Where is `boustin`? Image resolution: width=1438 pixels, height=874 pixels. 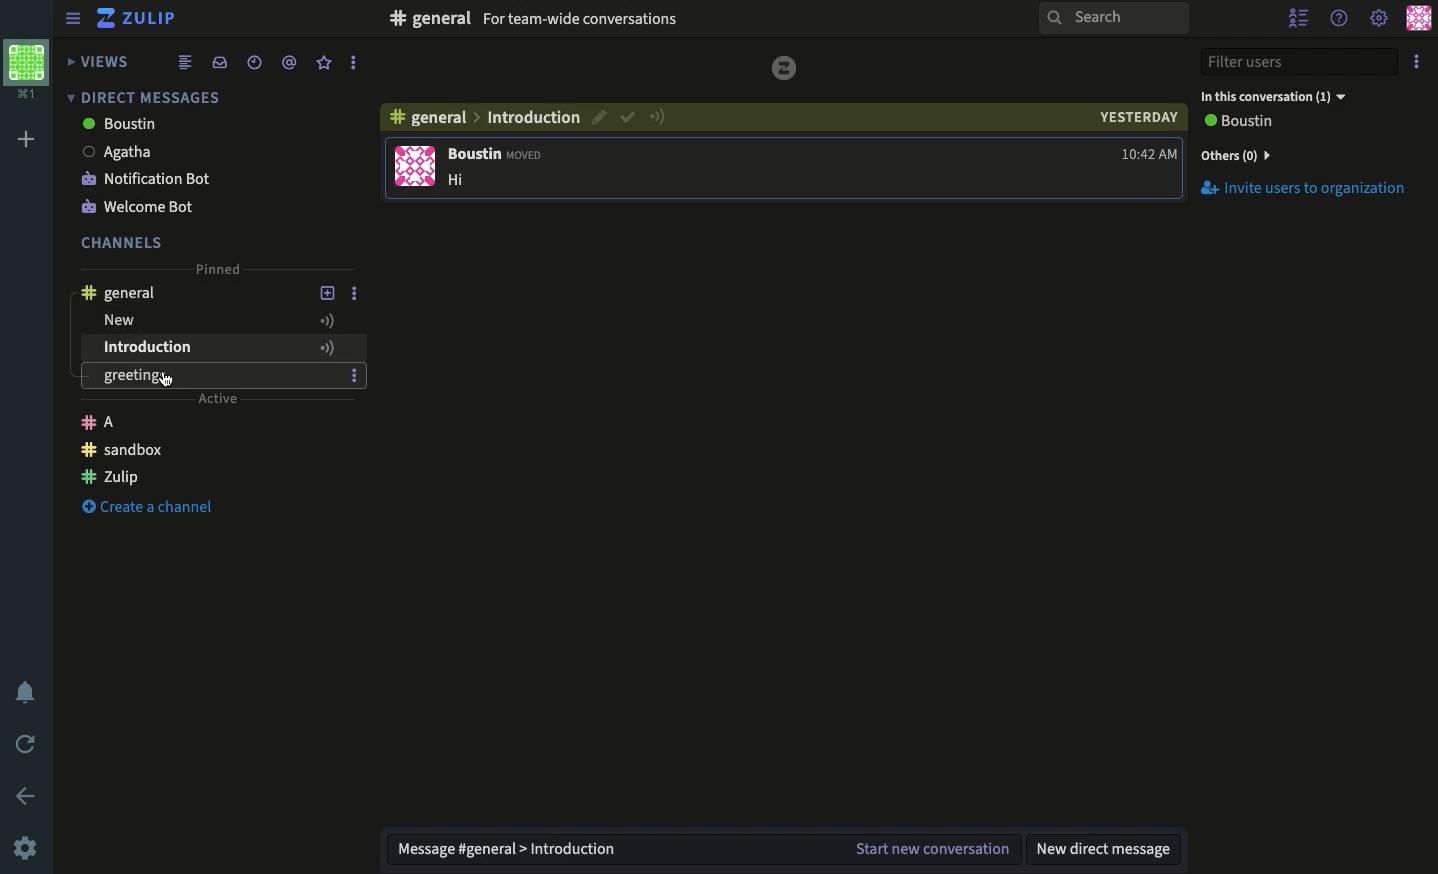 boustin is located at coordinates (187, 125).